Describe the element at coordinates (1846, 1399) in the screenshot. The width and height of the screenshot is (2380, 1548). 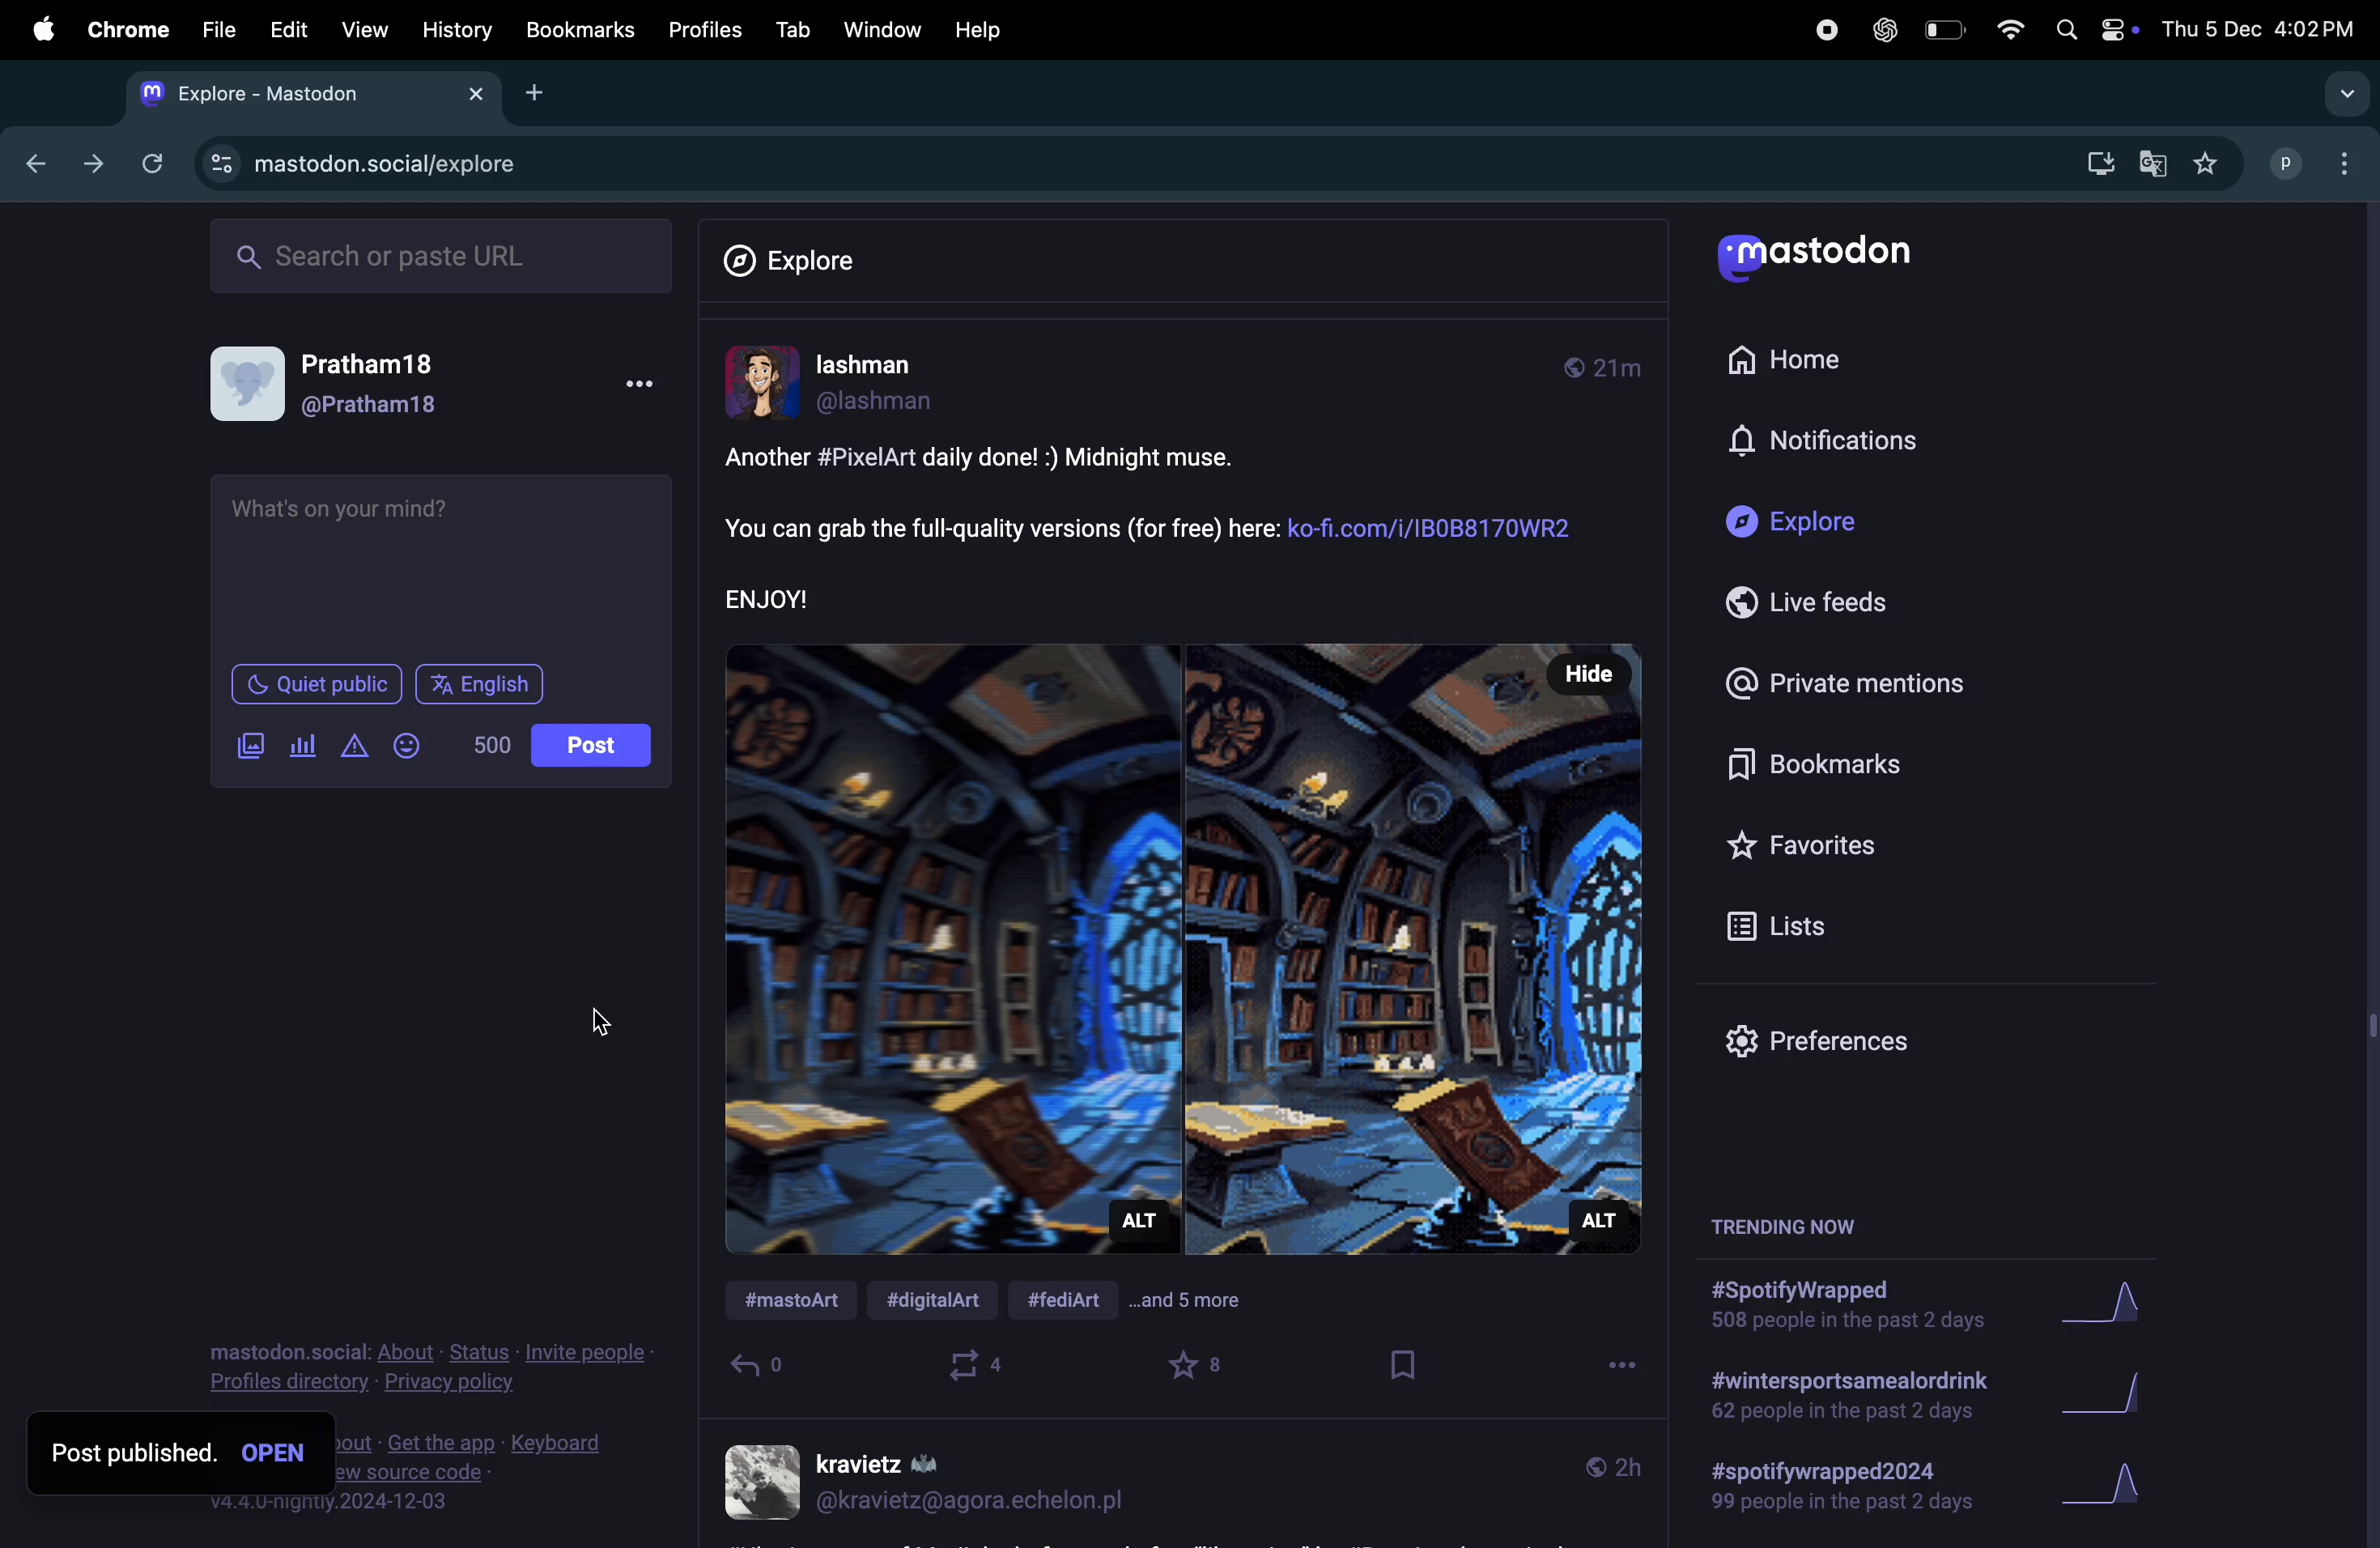
I see `wintersport drink` at that location.